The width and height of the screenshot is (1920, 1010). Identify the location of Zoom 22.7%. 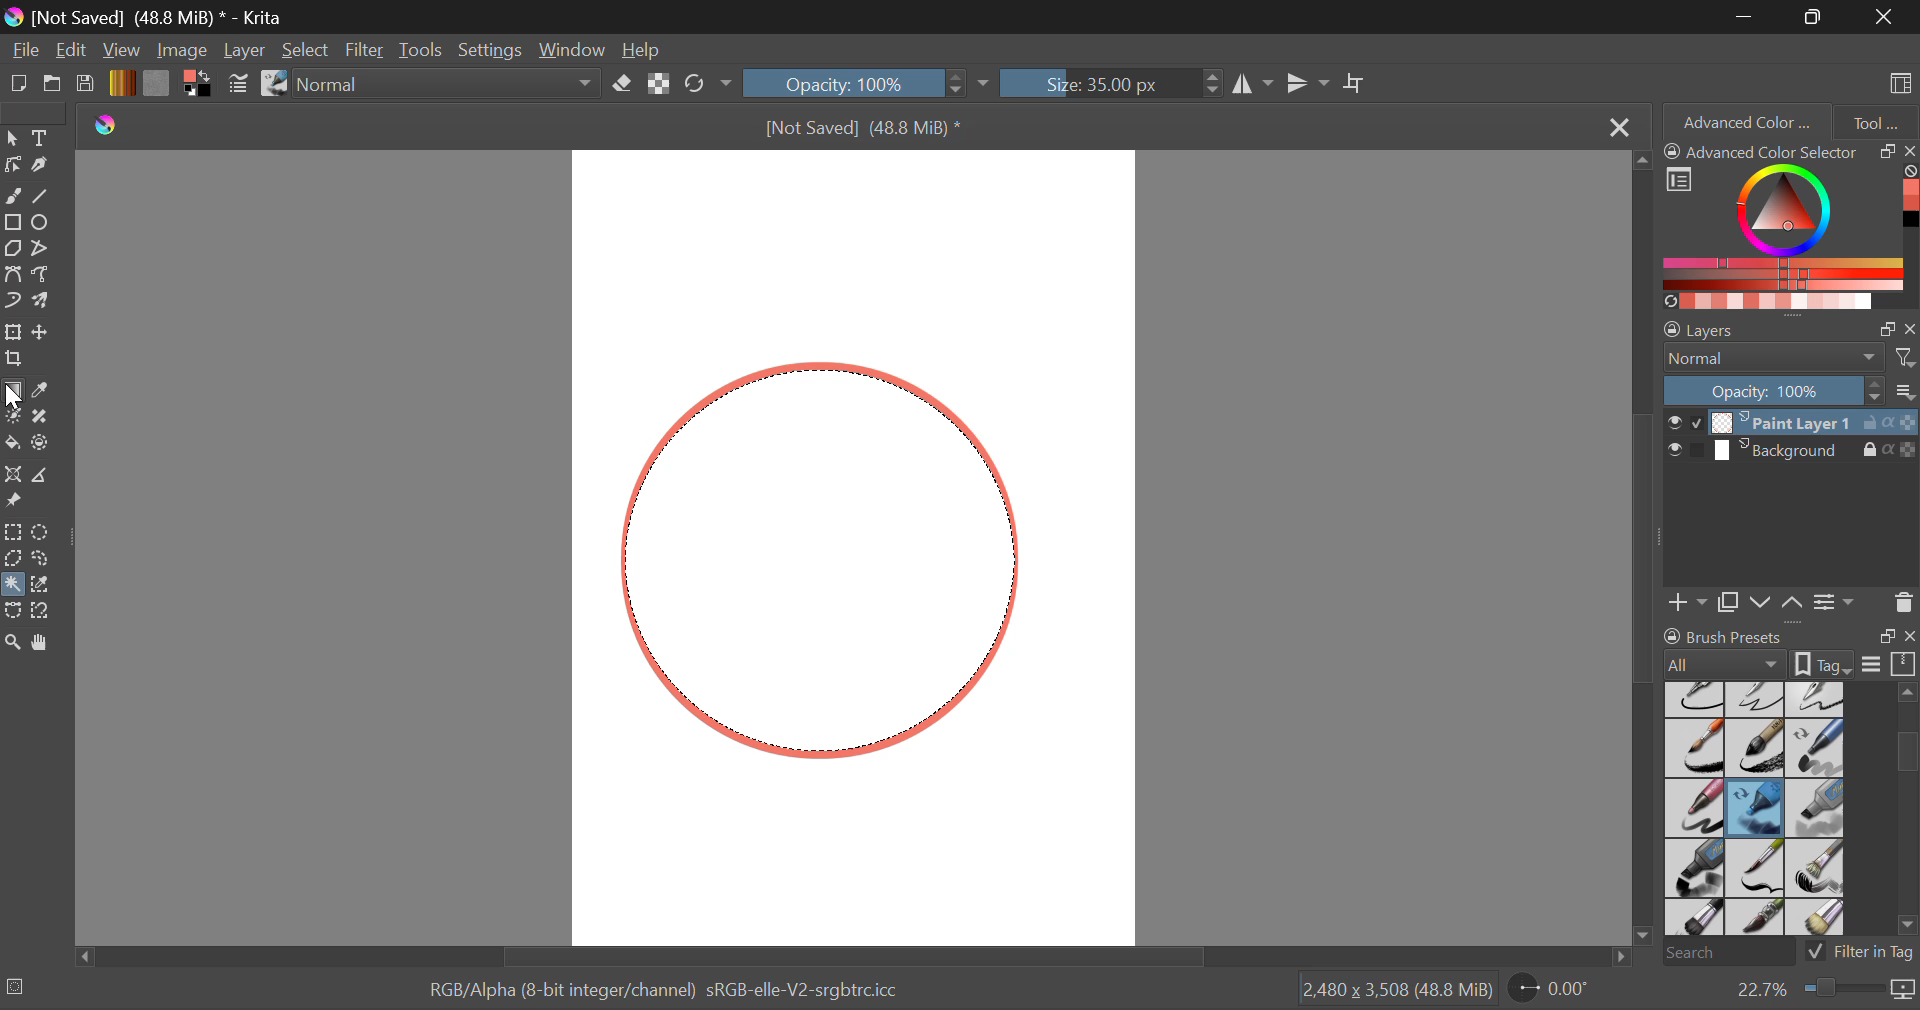
(1817, 990).